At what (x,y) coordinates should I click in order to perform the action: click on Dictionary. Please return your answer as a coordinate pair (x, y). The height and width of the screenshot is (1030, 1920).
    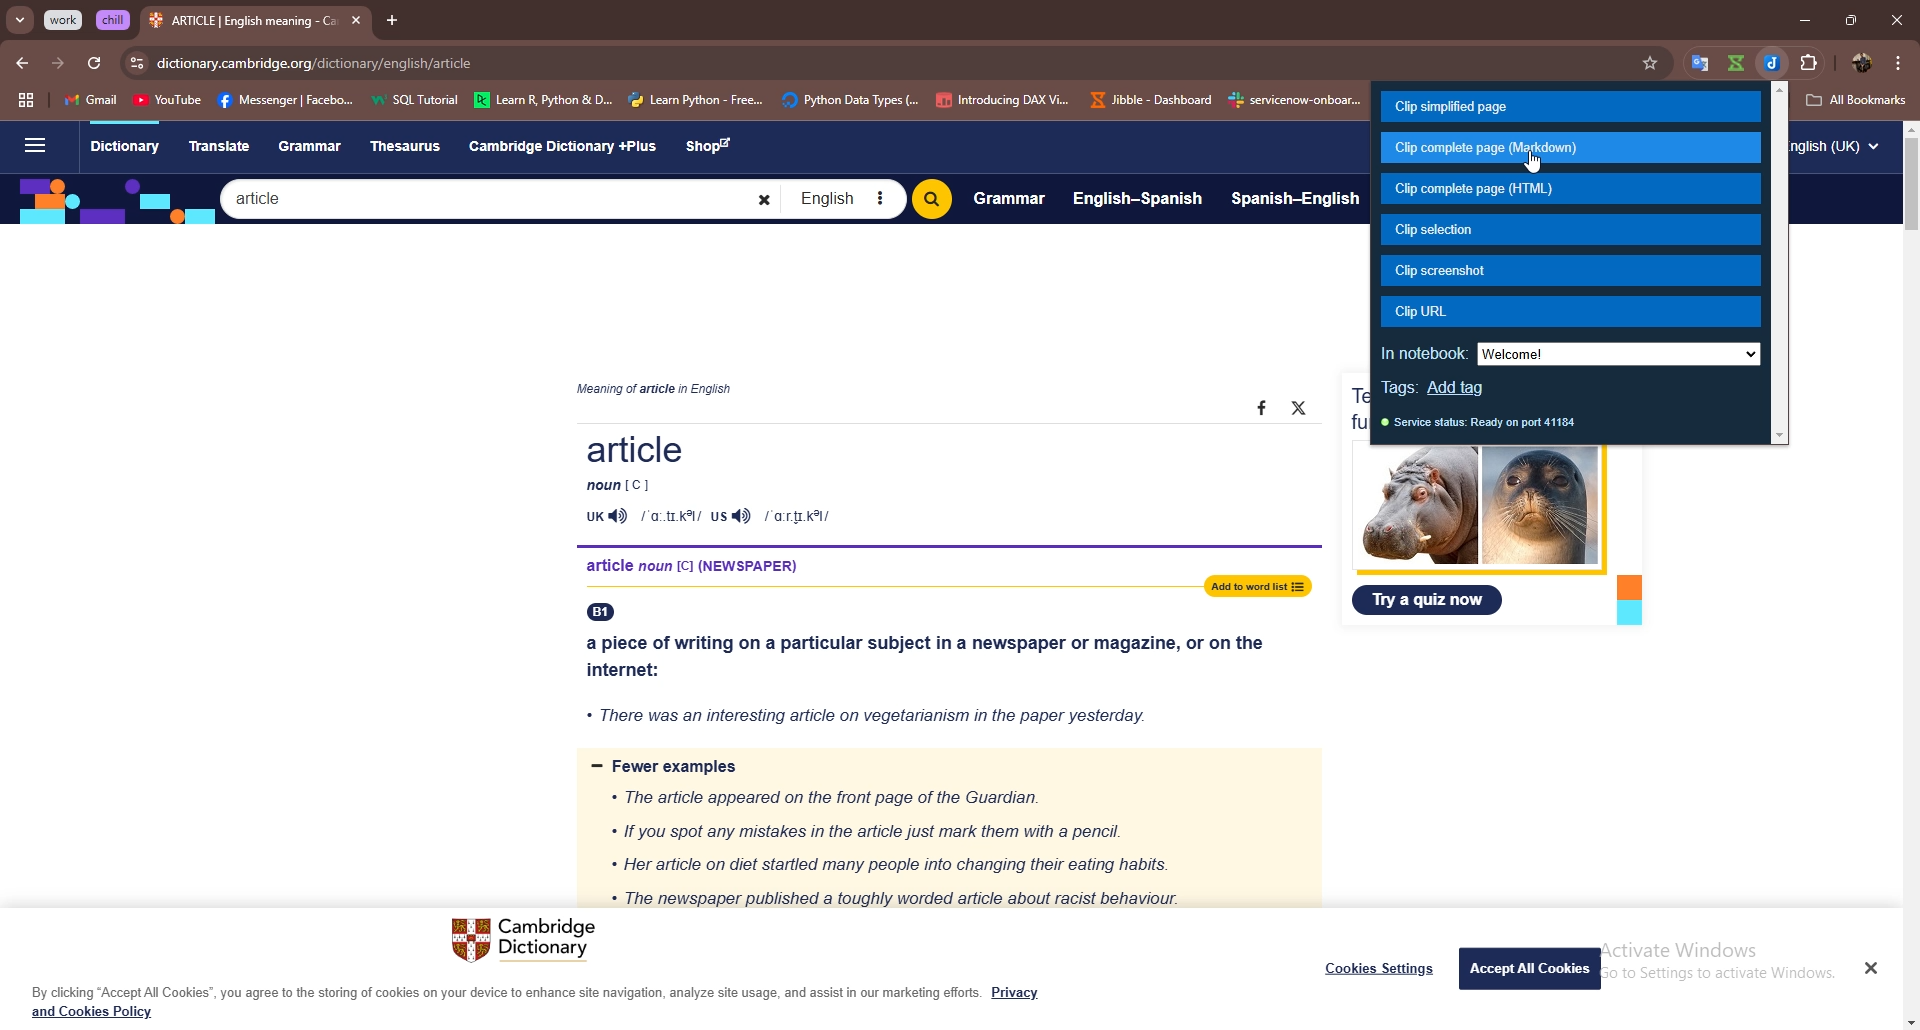
    Looking at the image, I should click on (124, 148).